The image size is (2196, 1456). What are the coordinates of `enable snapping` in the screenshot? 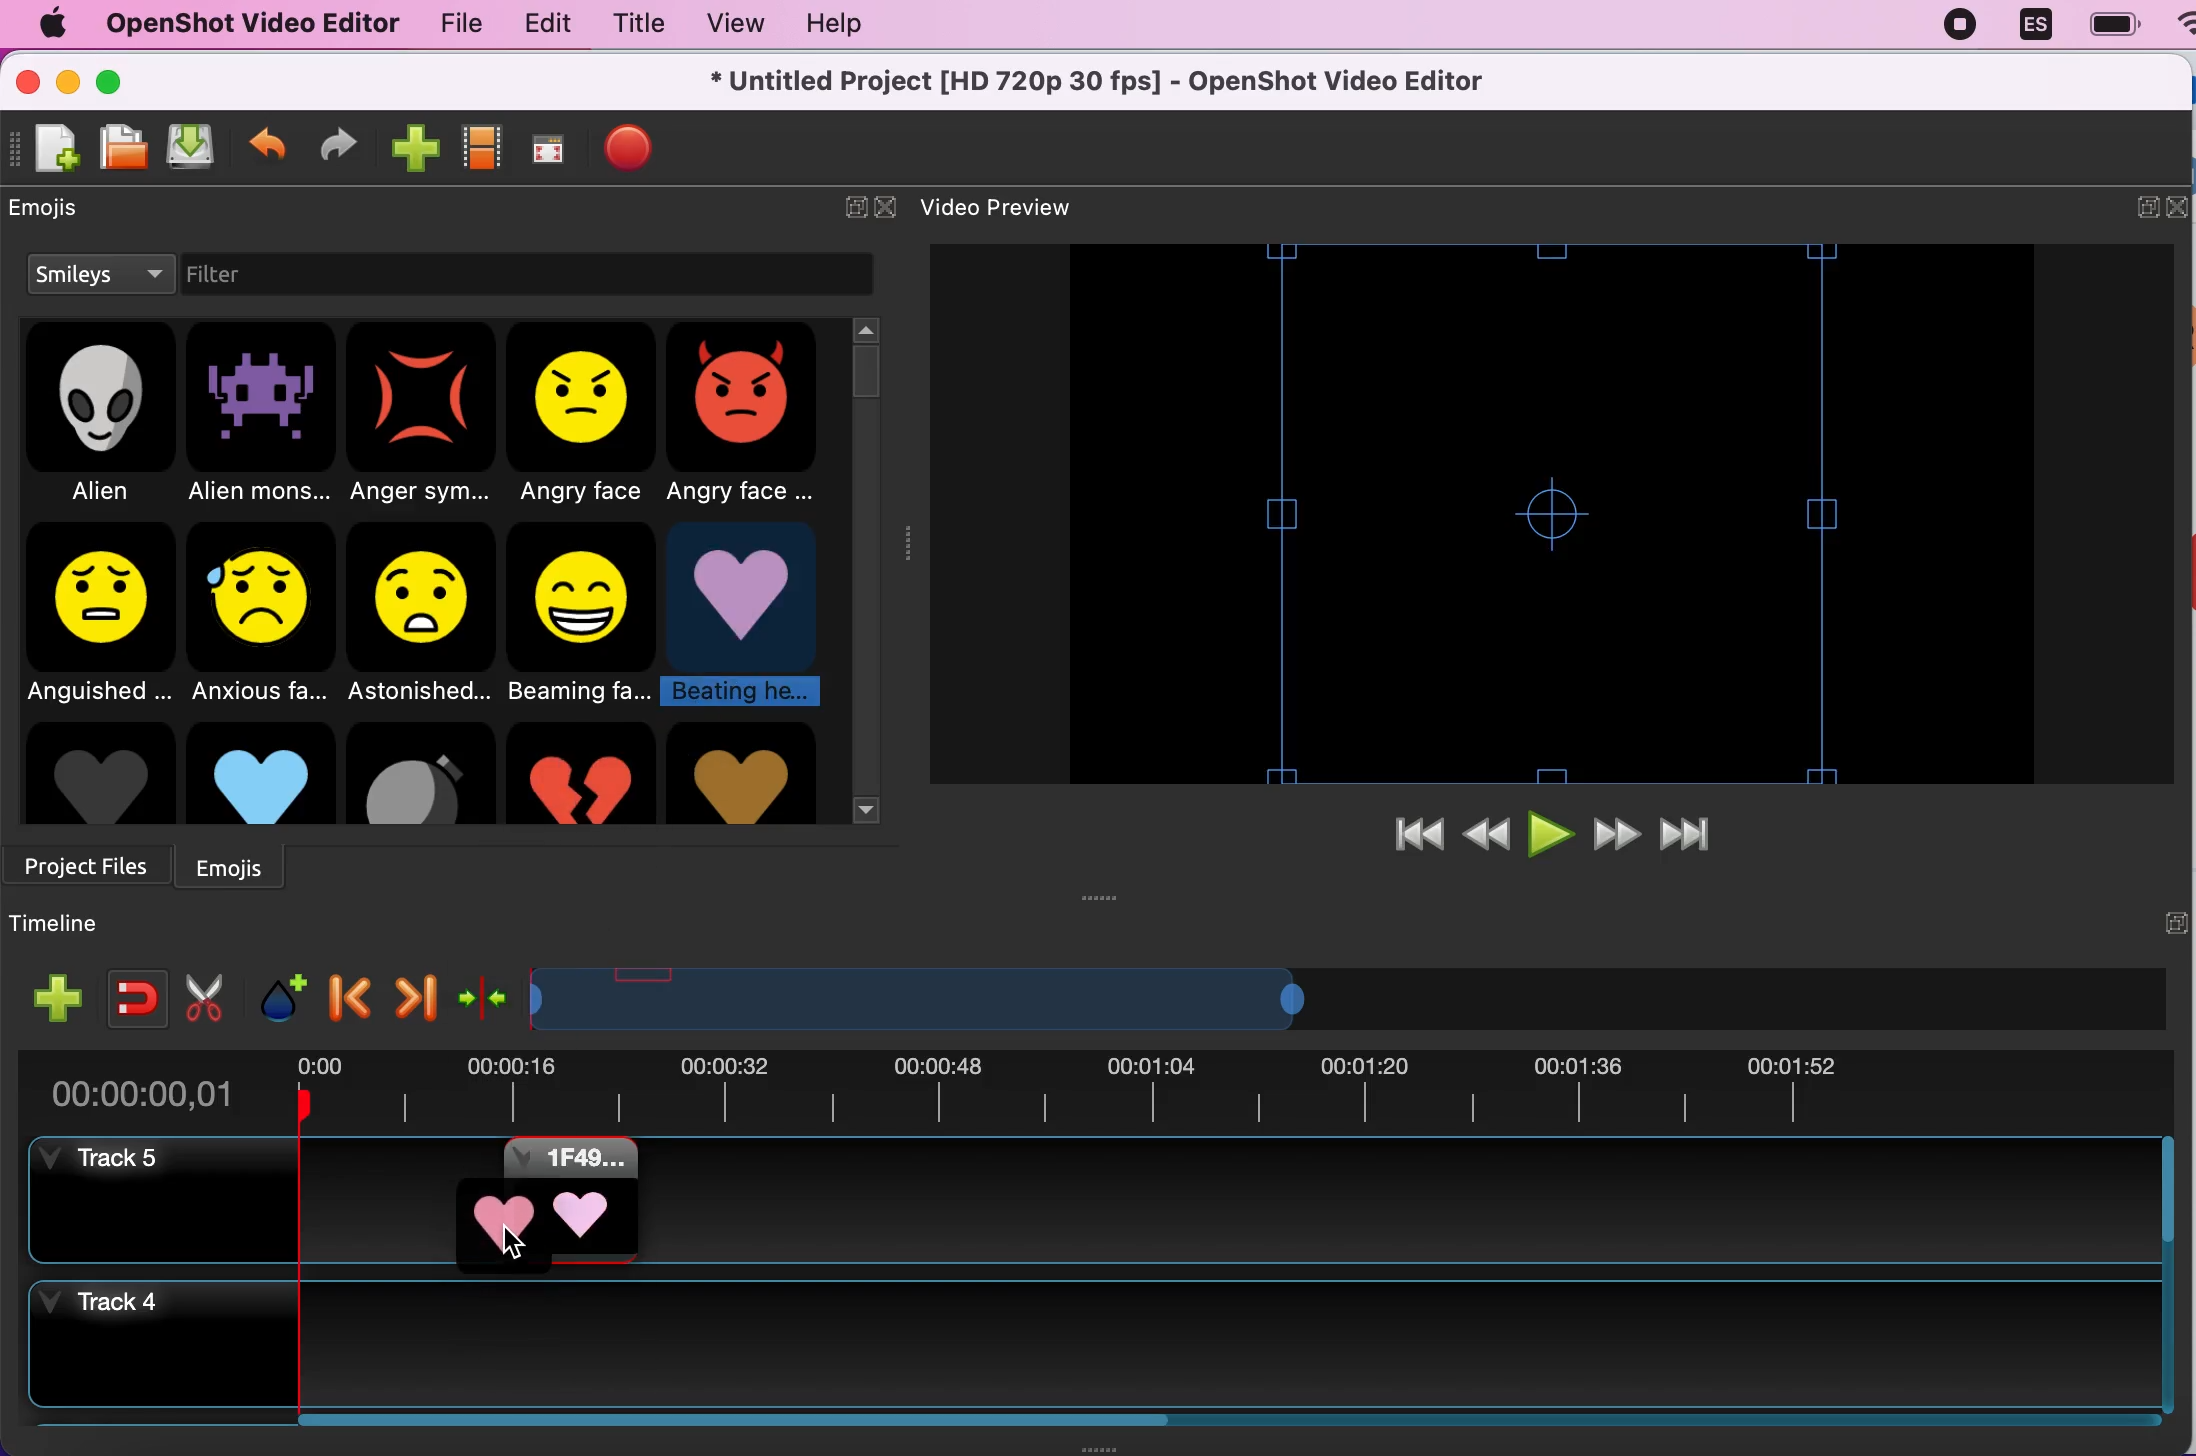 It's located at (130, 991).